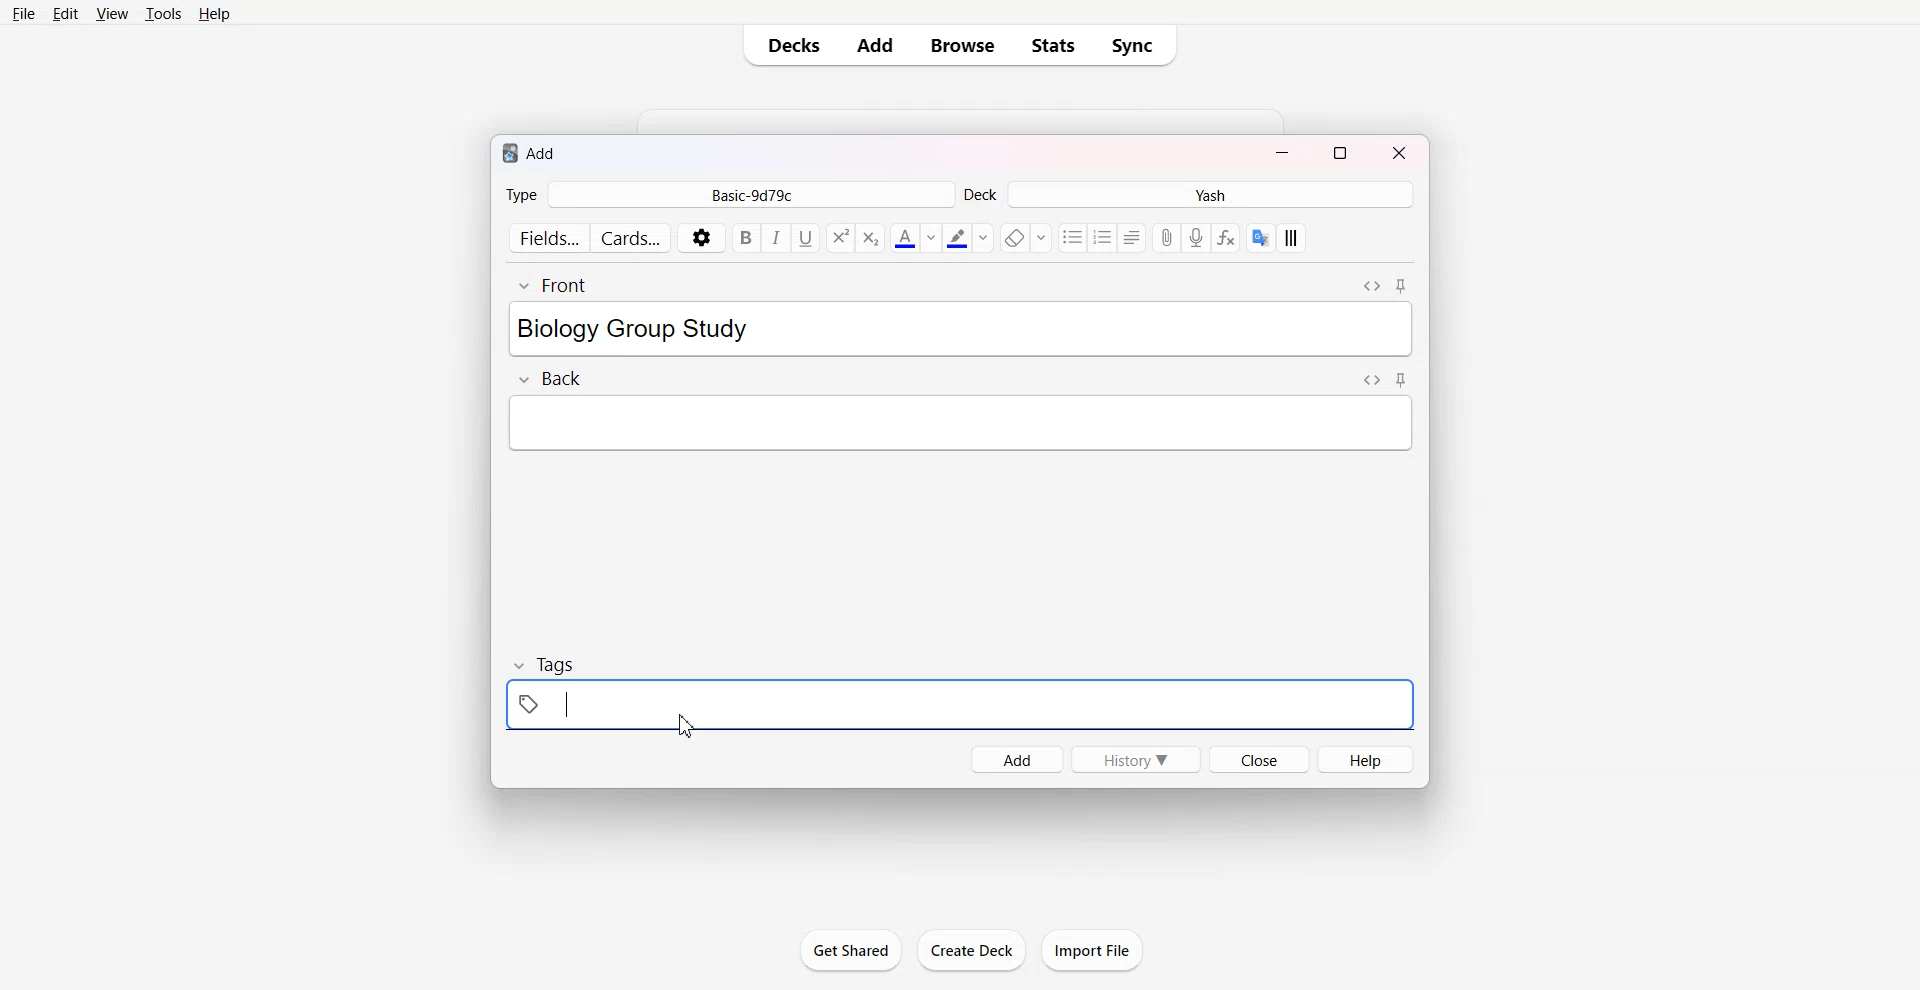 The width and height of the screenshot is (1920, 990). What do you see at coordinates (806, 239) in the screenshot?
I see `Underline` at bounding box center [806, 239].